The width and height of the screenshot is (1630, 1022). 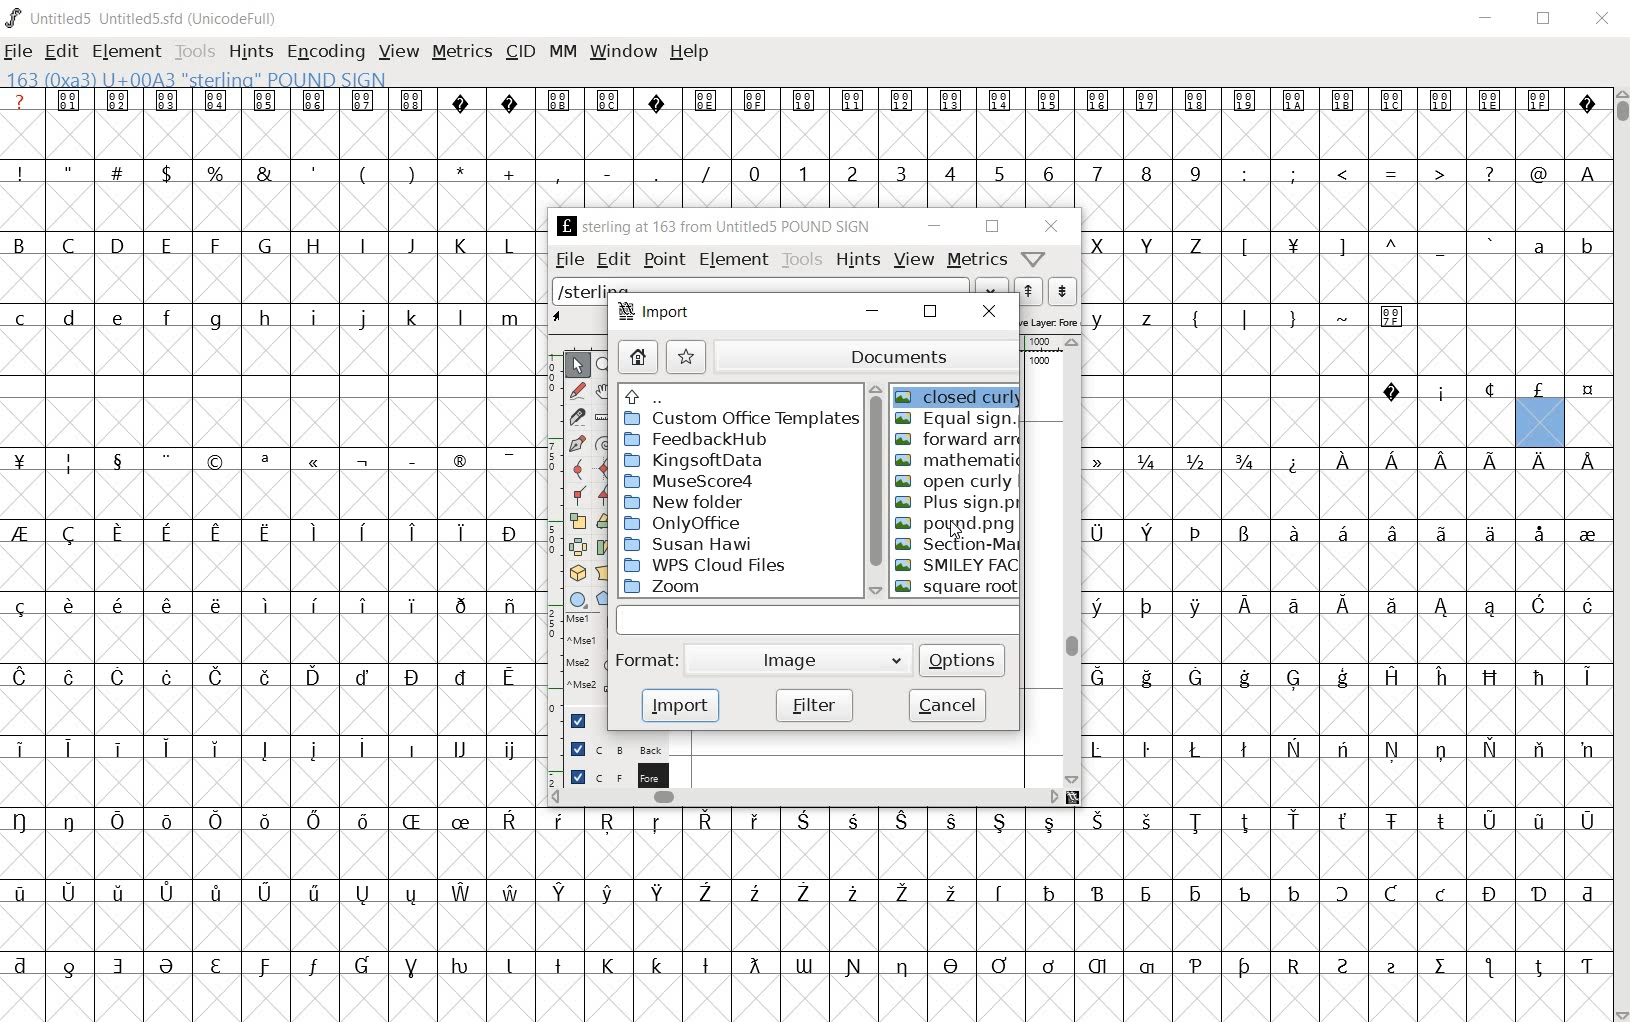 I want to click on Symbol, so click(x=758, y=101).